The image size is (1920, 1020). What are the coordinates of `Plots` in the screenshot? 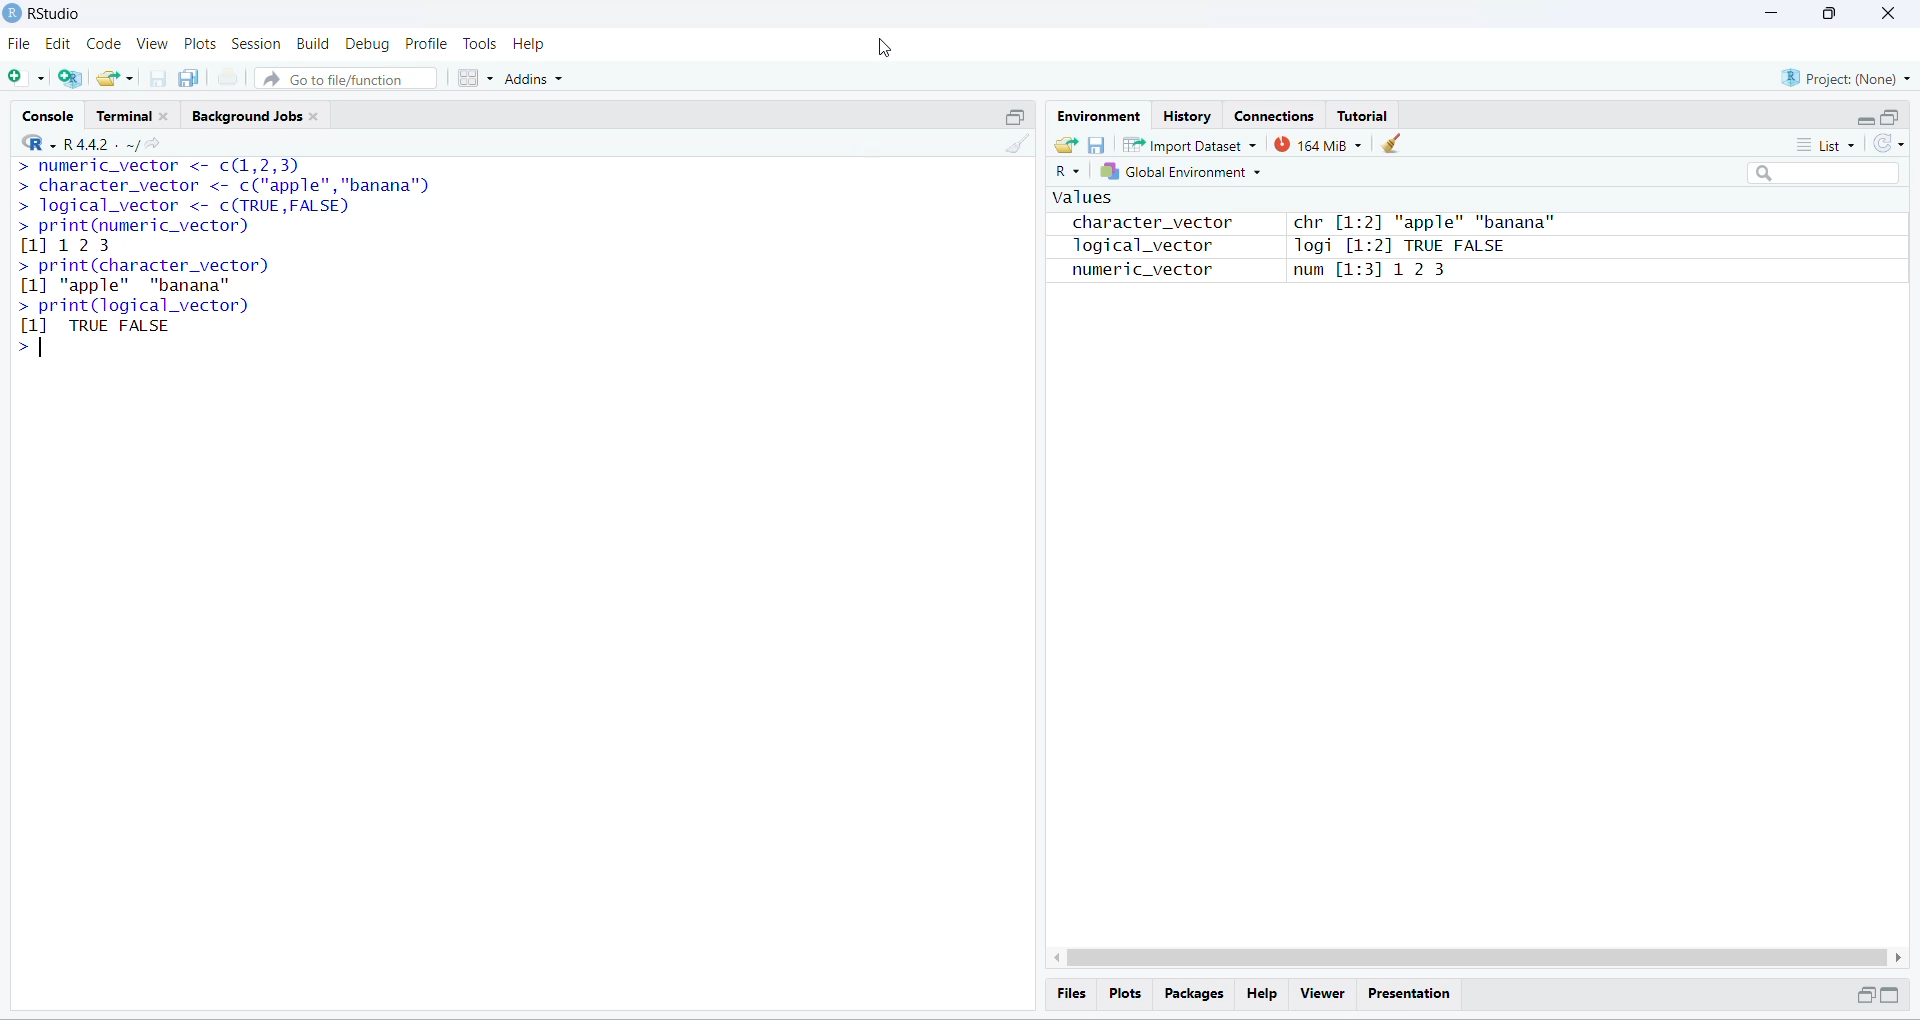 It's located at (1123, 992).